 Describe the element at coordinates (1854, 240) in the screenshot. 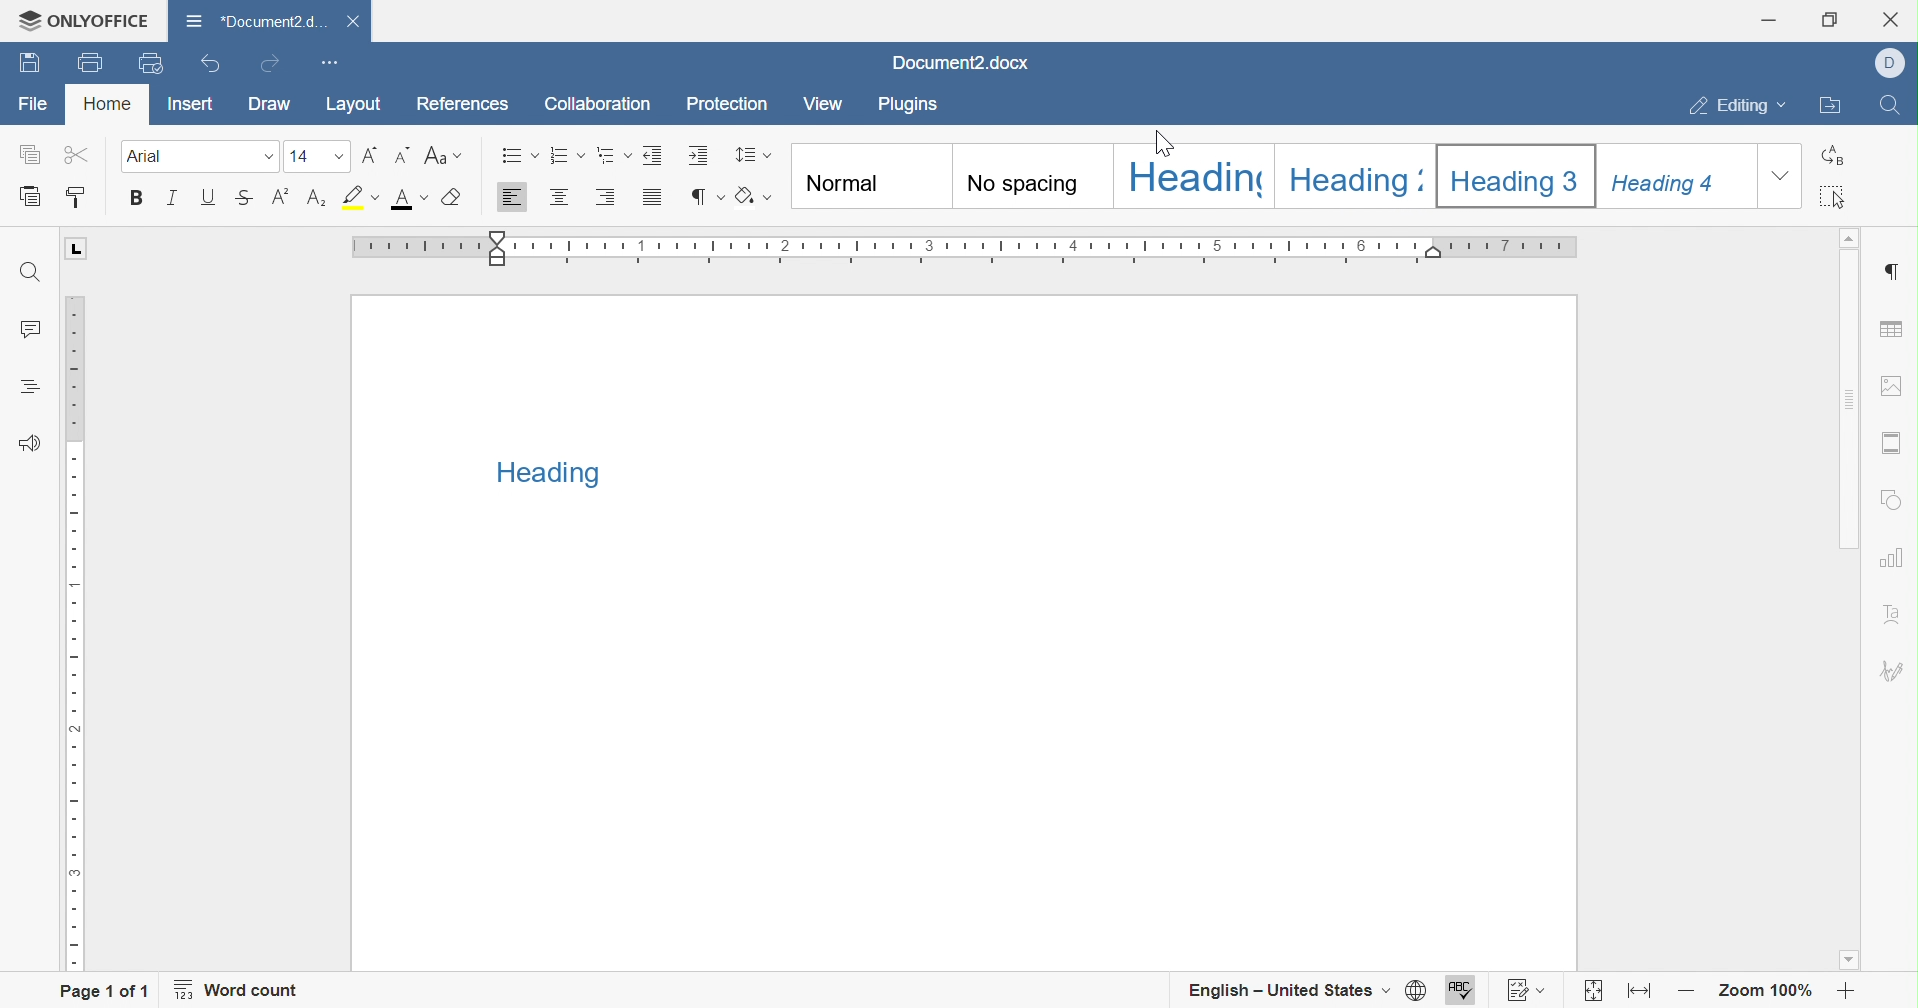

I see `Scroll Up` at that location.